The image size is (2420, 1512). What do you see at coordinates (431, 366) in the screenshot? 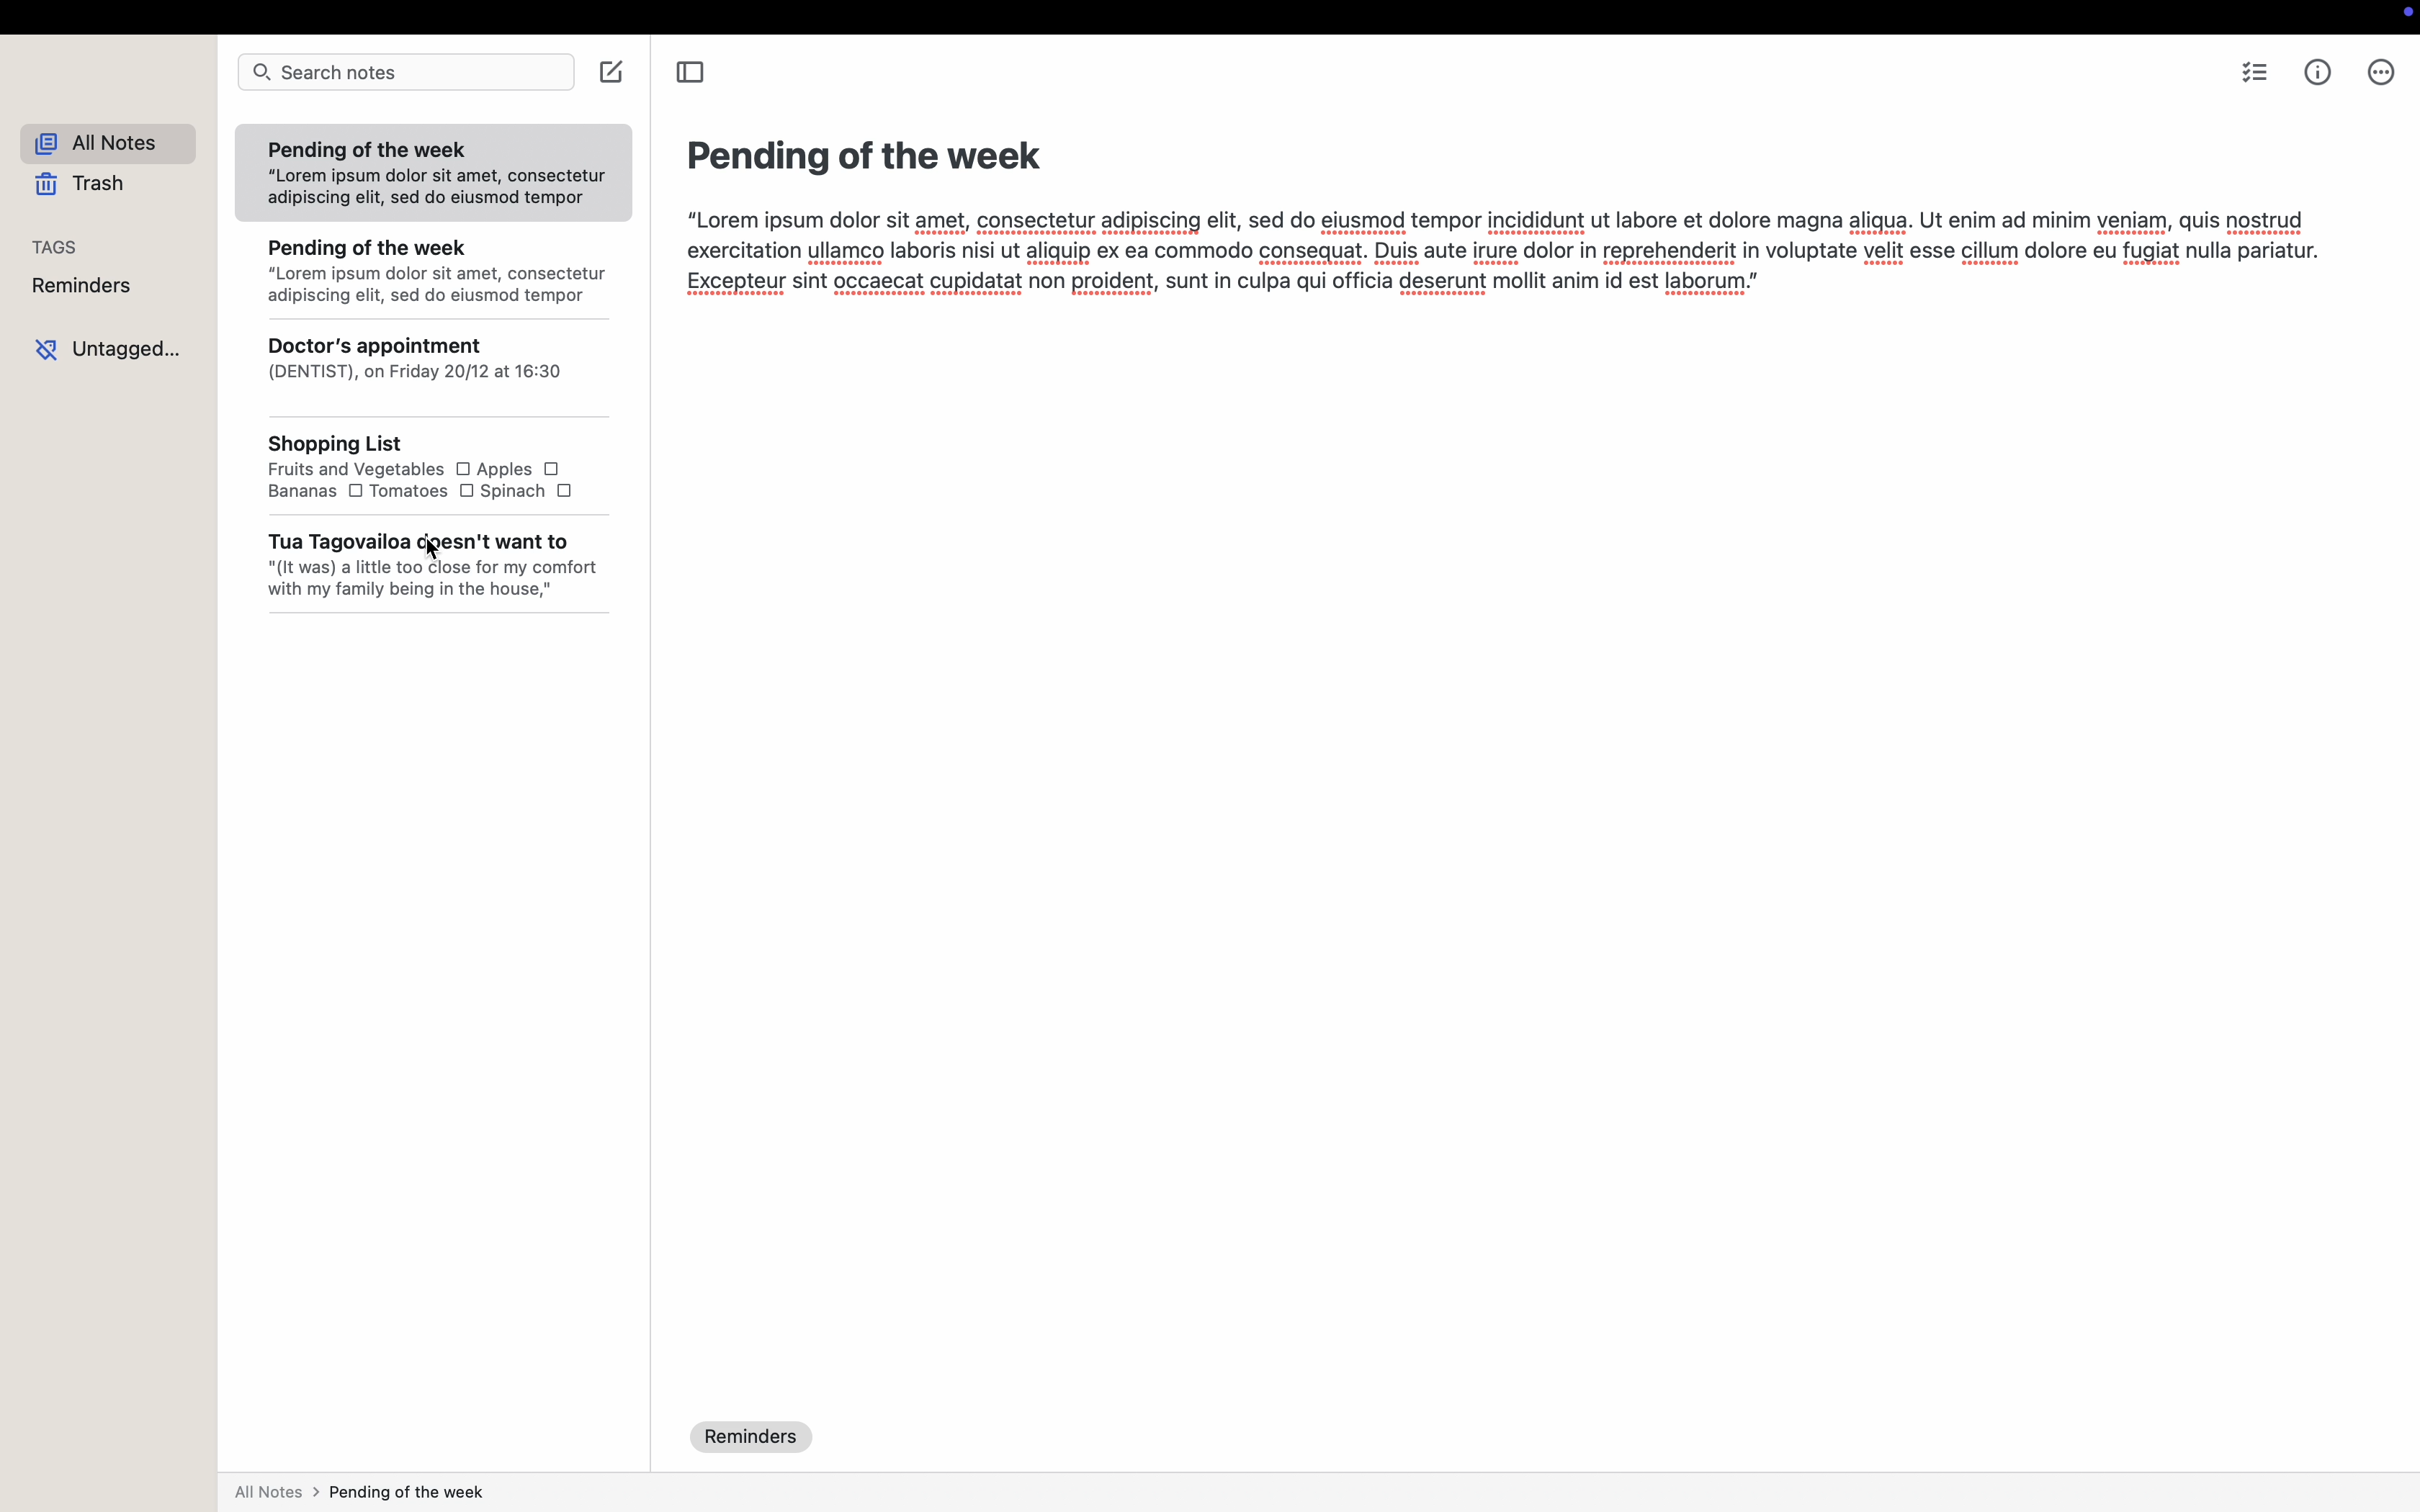
I see `Doctor's appointment
(DENTIST), on Friday 20/12 at 16:30` at bounding box center [431, 366].